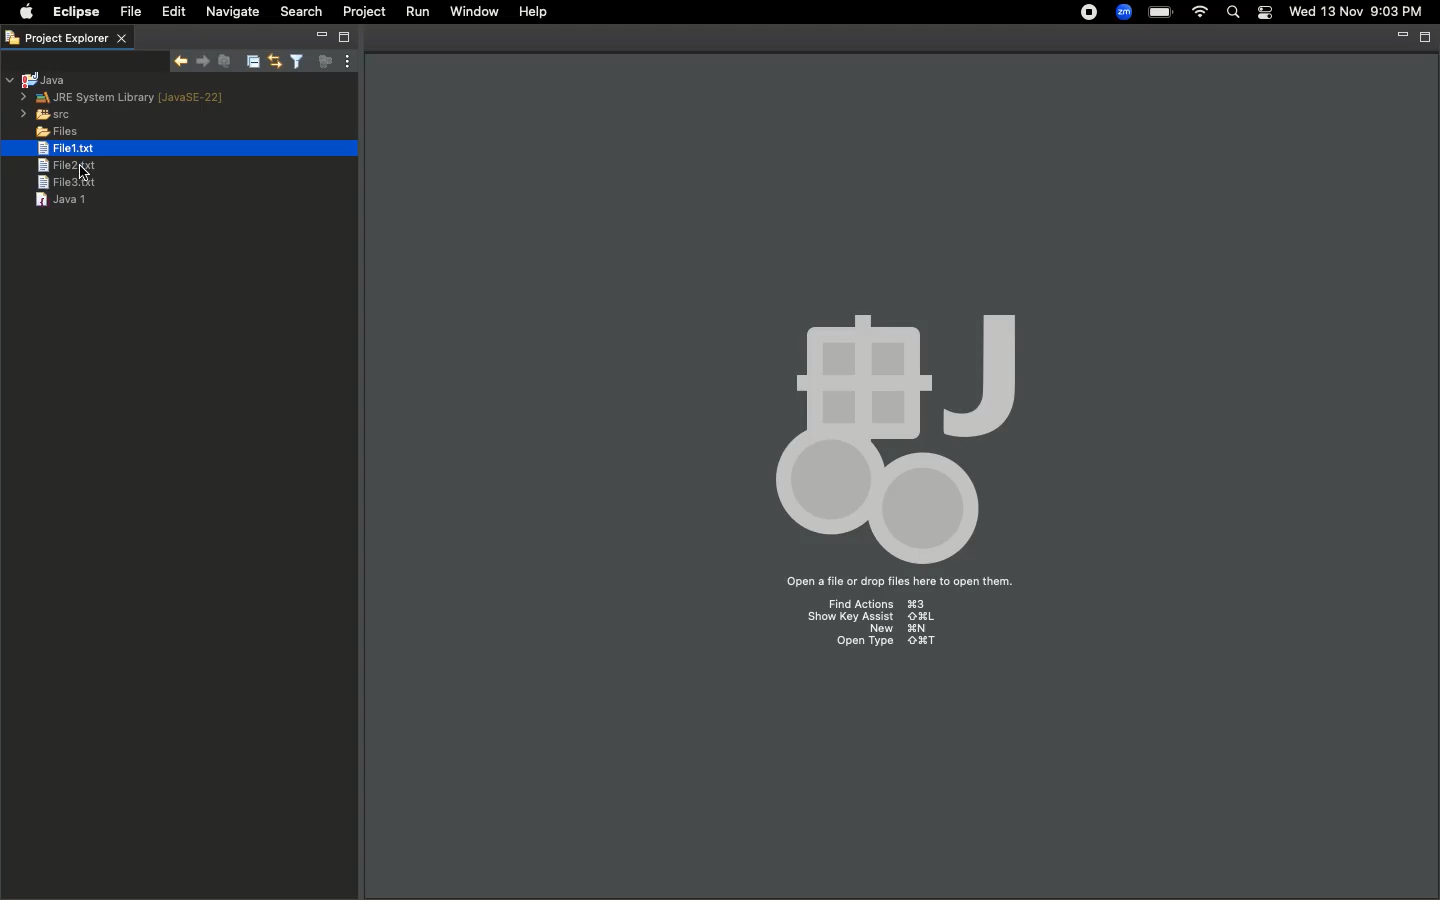 This screenshot has width=1440, height=900. I want to click on Maximize, so click(343, 37).